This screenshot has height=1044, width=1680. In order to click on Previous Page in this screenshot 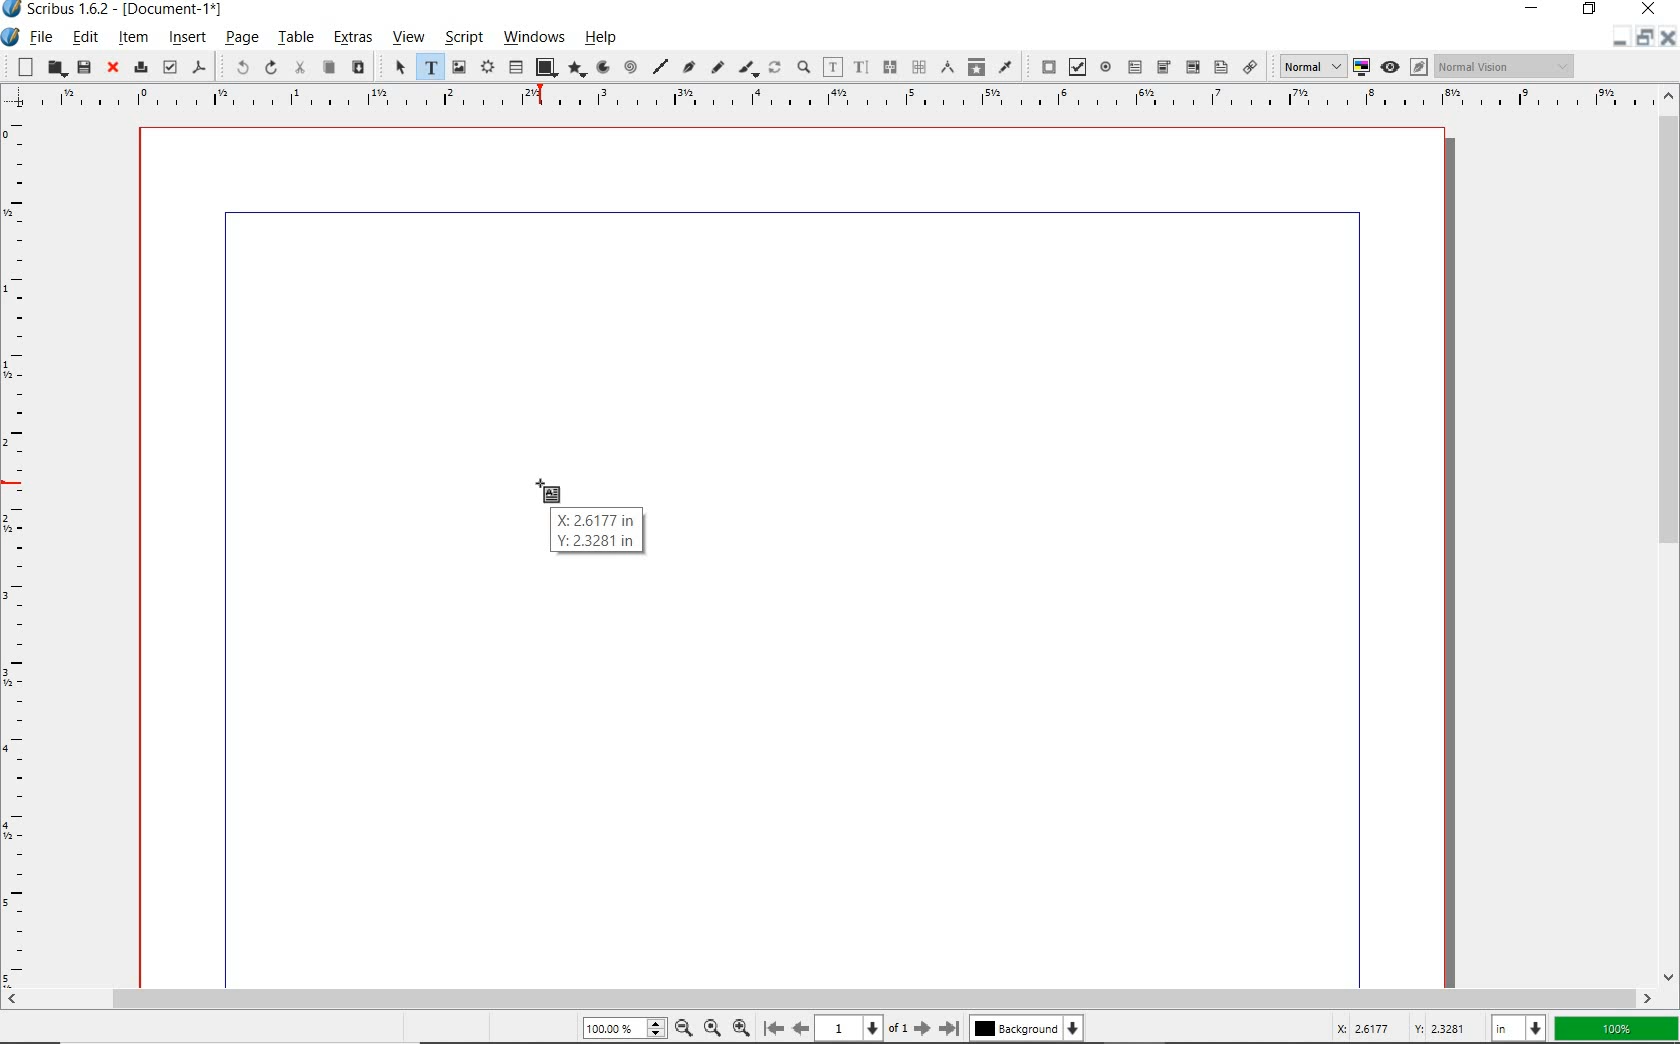, I will do `click(802, 1030)`.